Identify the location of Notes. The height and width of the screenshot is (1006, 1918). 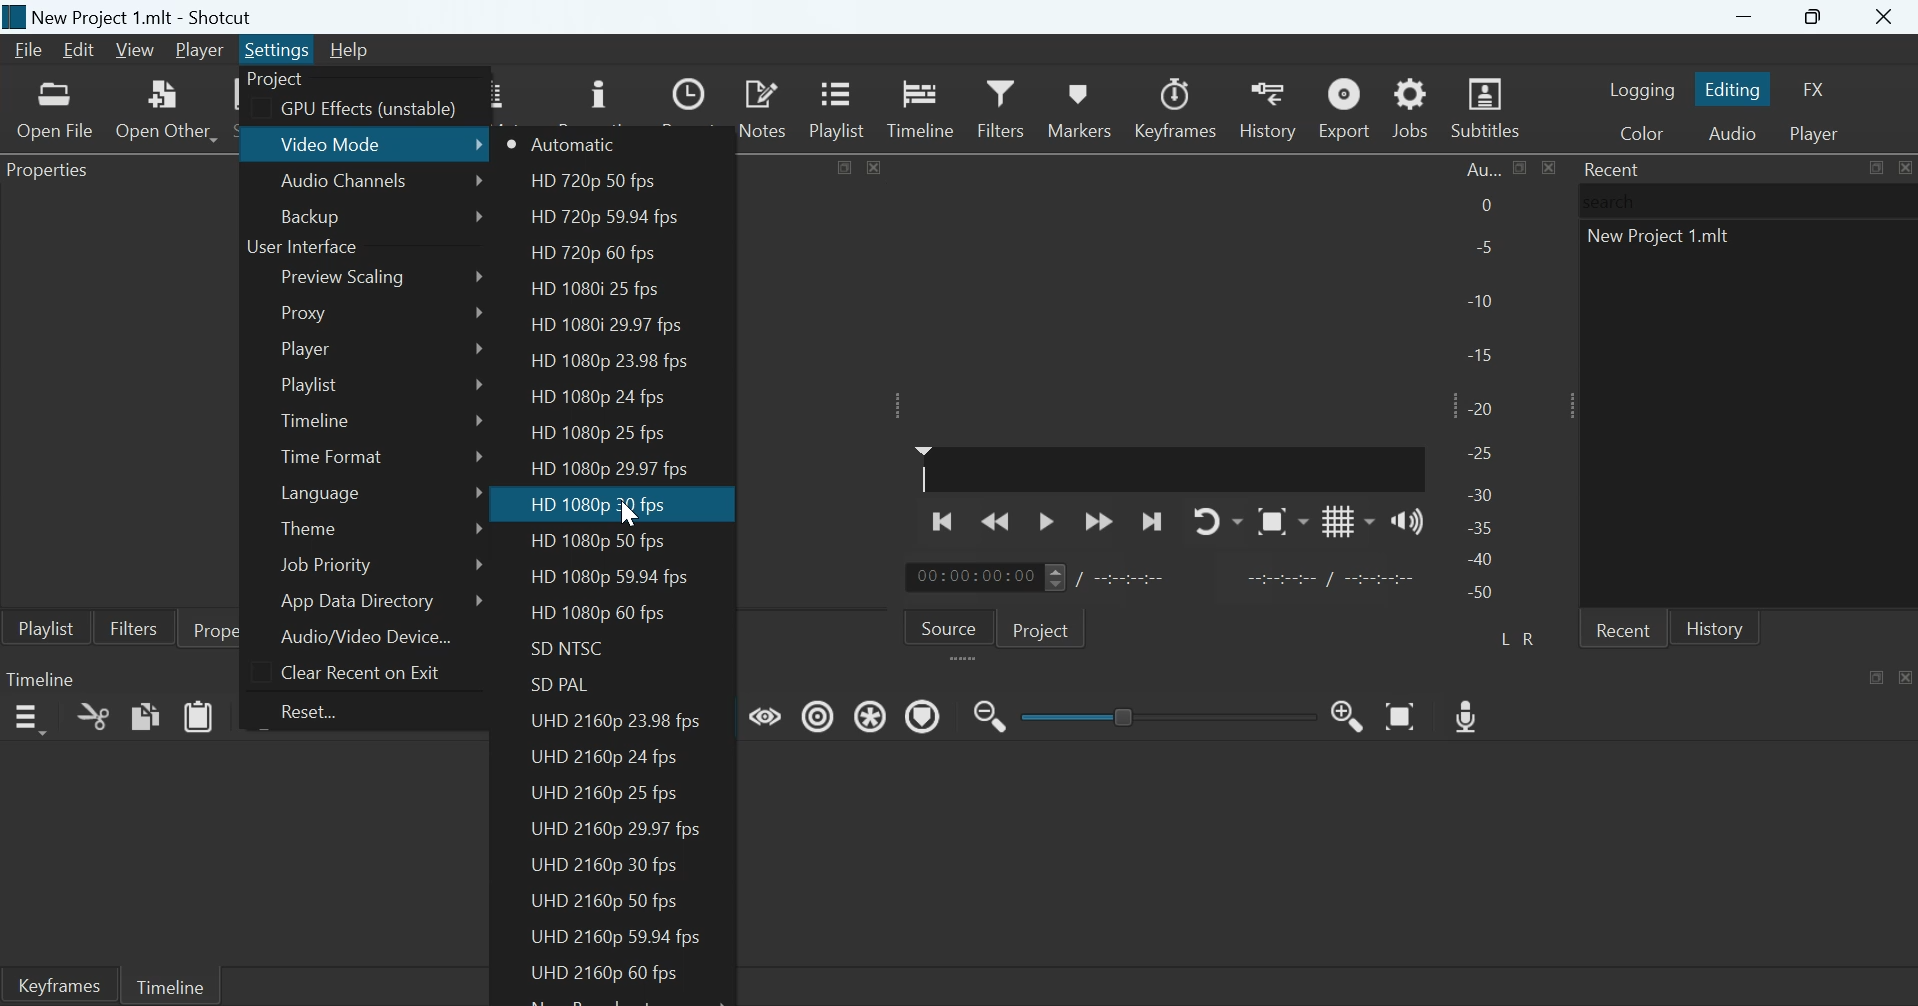
(765, 107).